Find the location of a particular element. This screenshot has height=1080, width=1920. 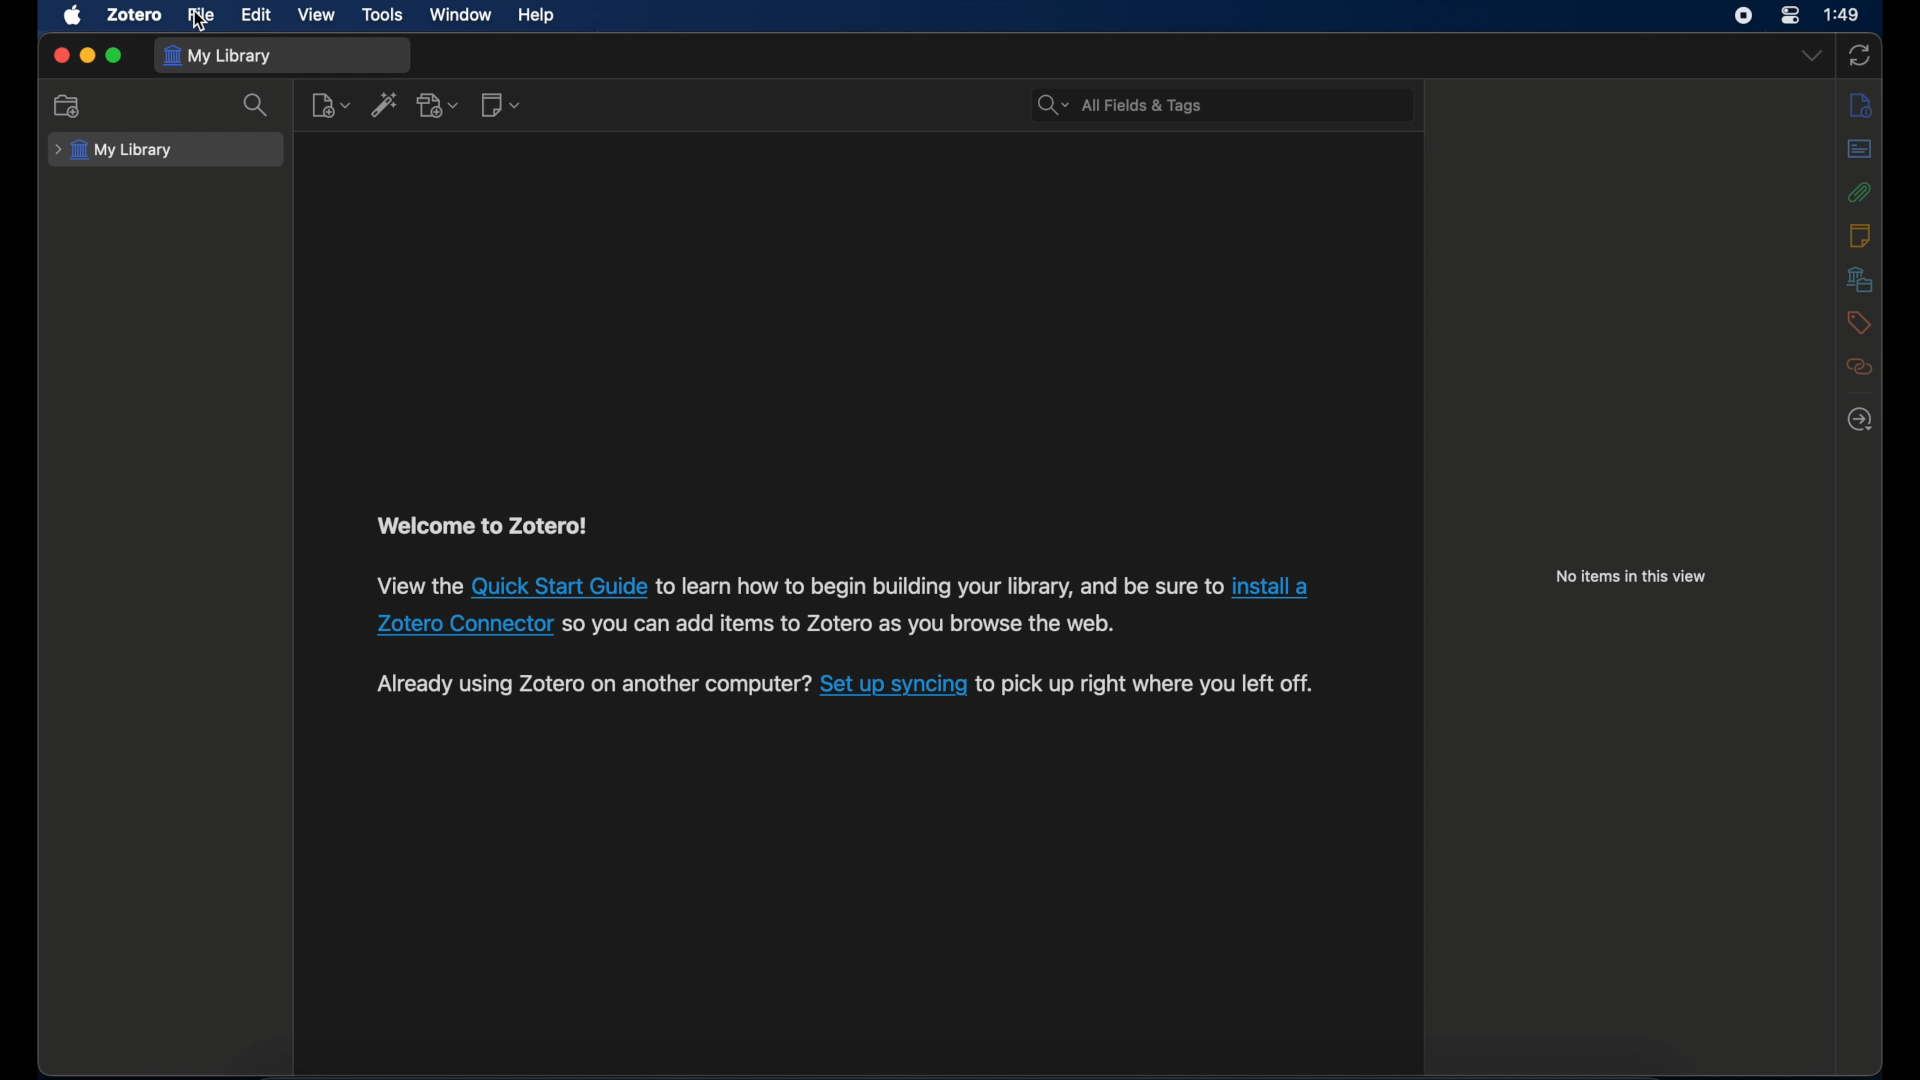

no items in this view is located at coordinates (1632, 576).